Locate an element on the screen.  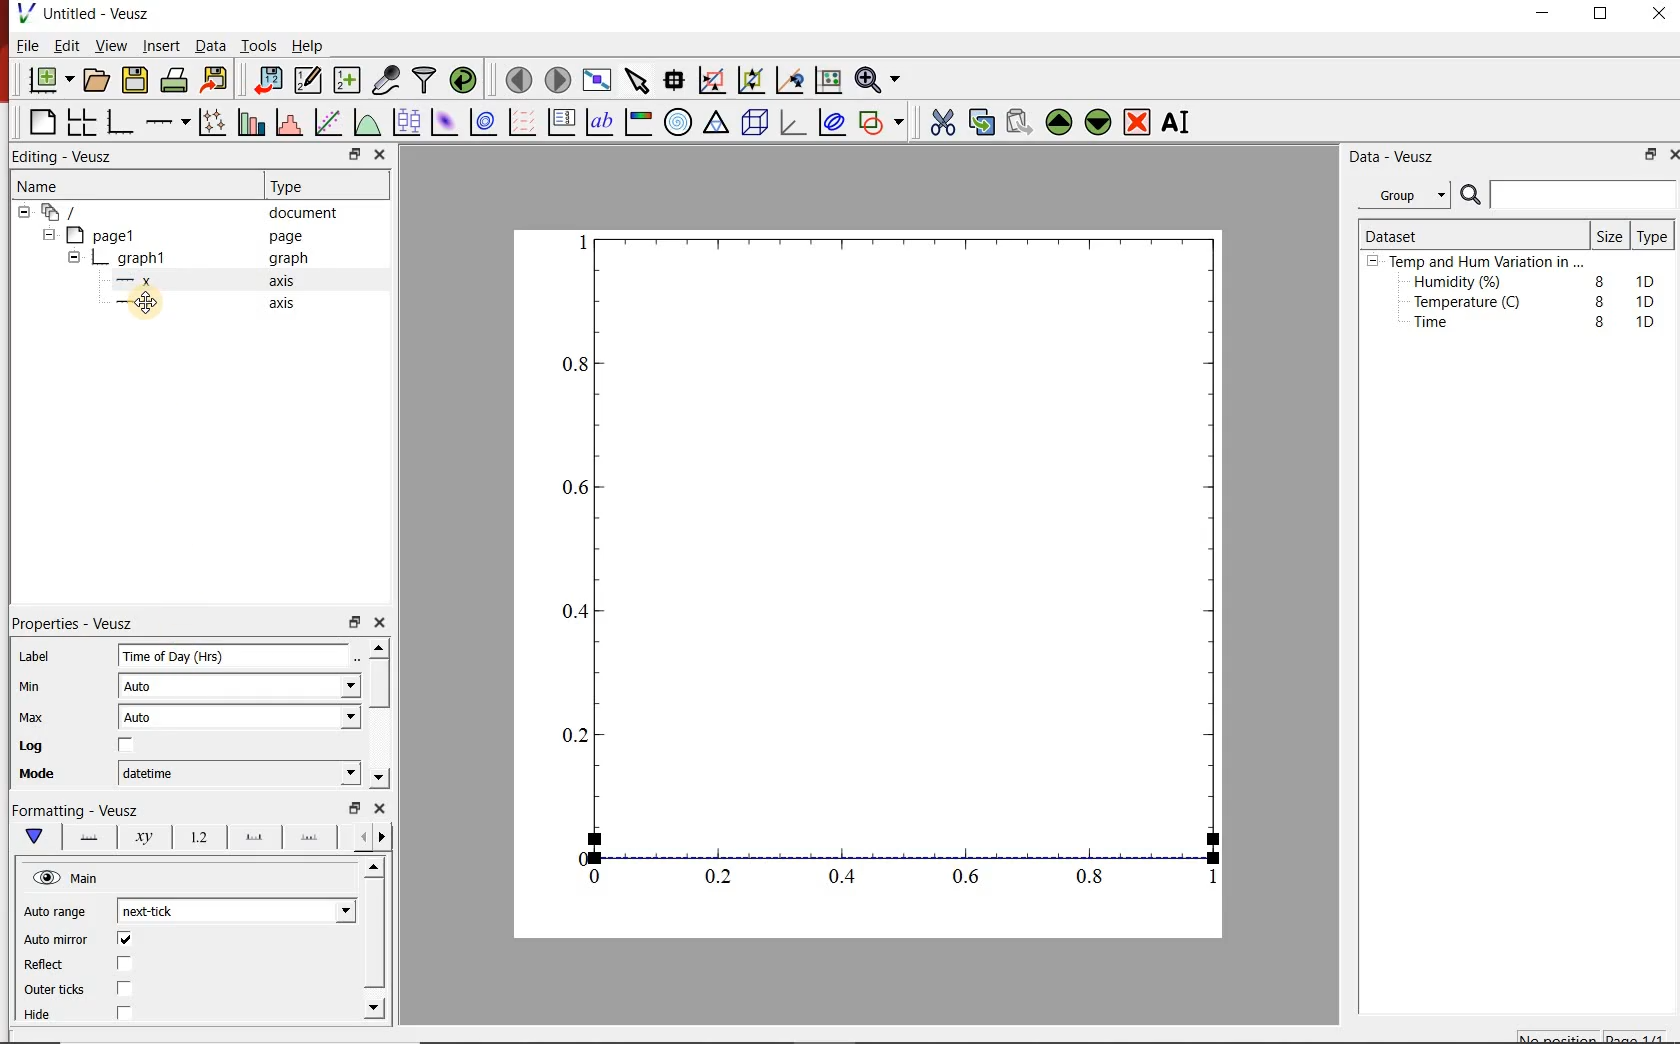
Fit a function to data is located at coordinates (329, 121).